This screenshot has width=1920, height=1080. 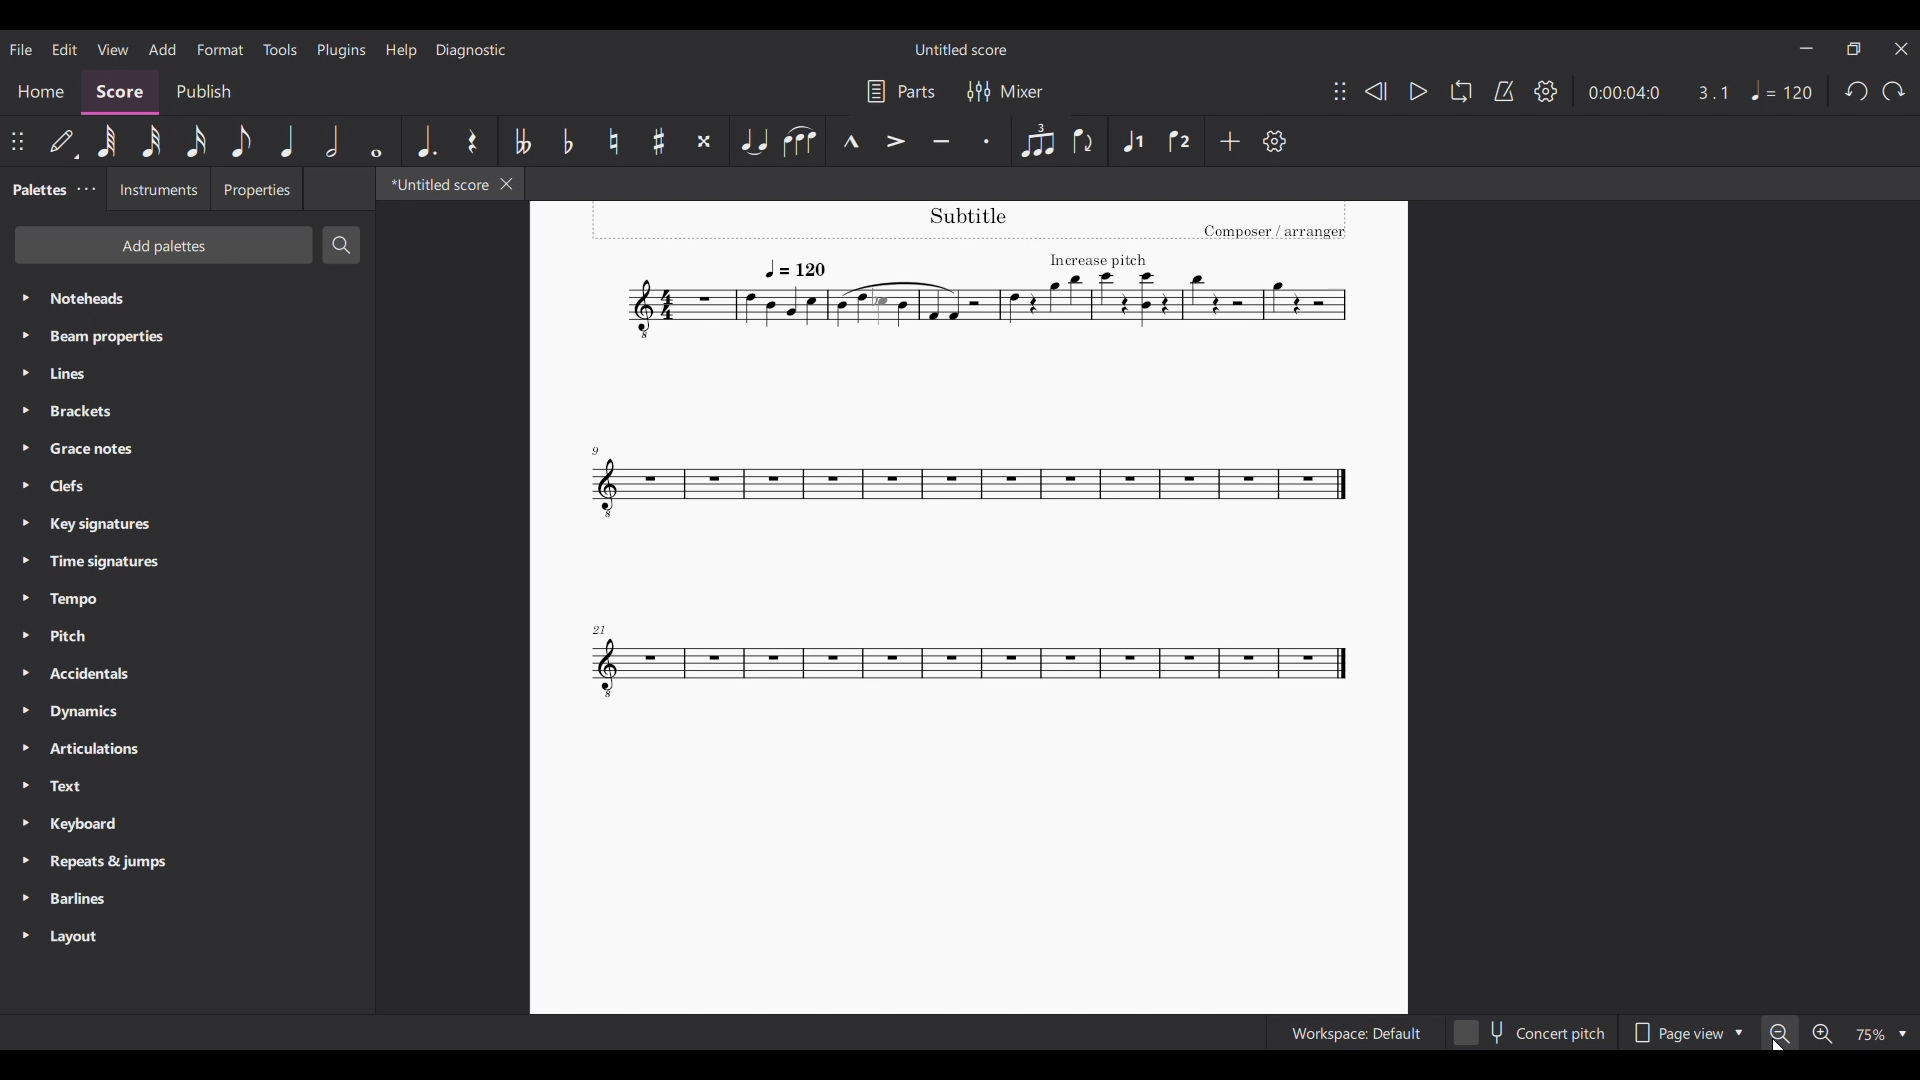 What do you see at coordinates (660, 141) in the screenshot?
I see `Toggle sharp` at bounding box center [660, 141].